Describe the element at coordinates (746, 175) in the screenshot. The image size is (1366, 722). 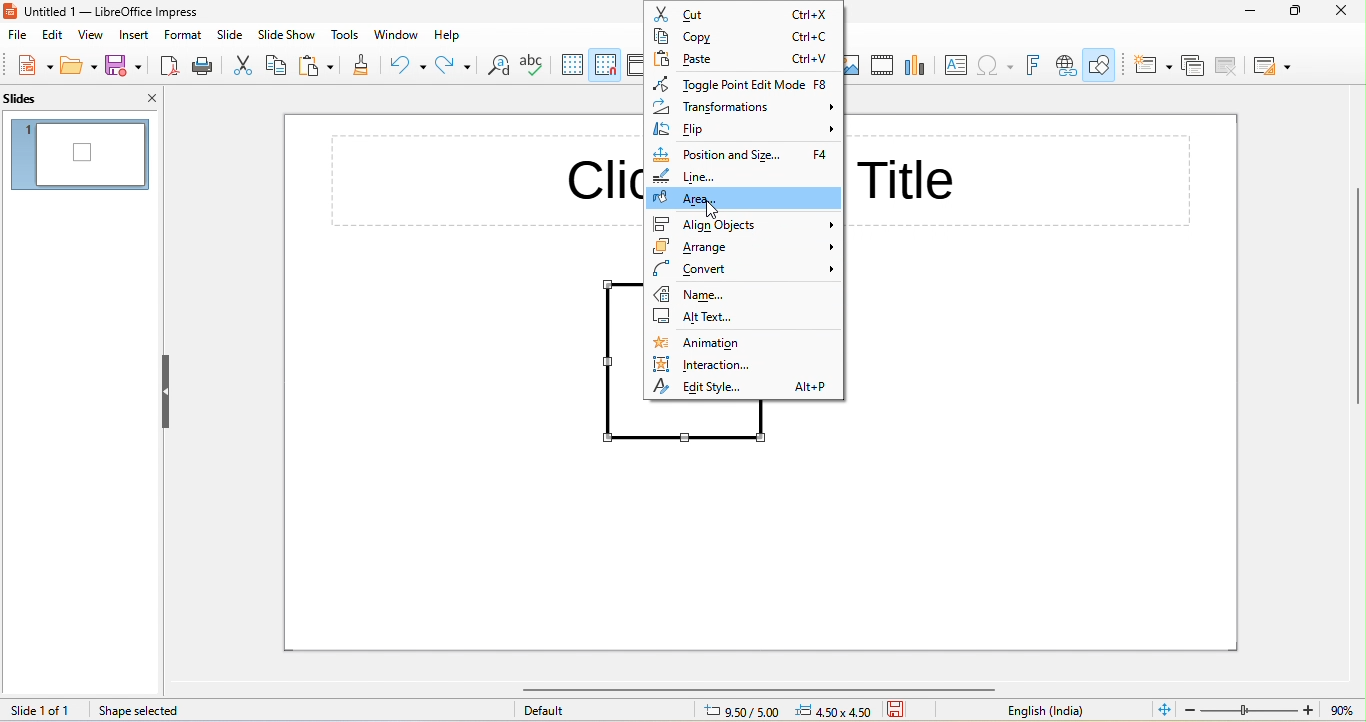
I see `line` at that location.